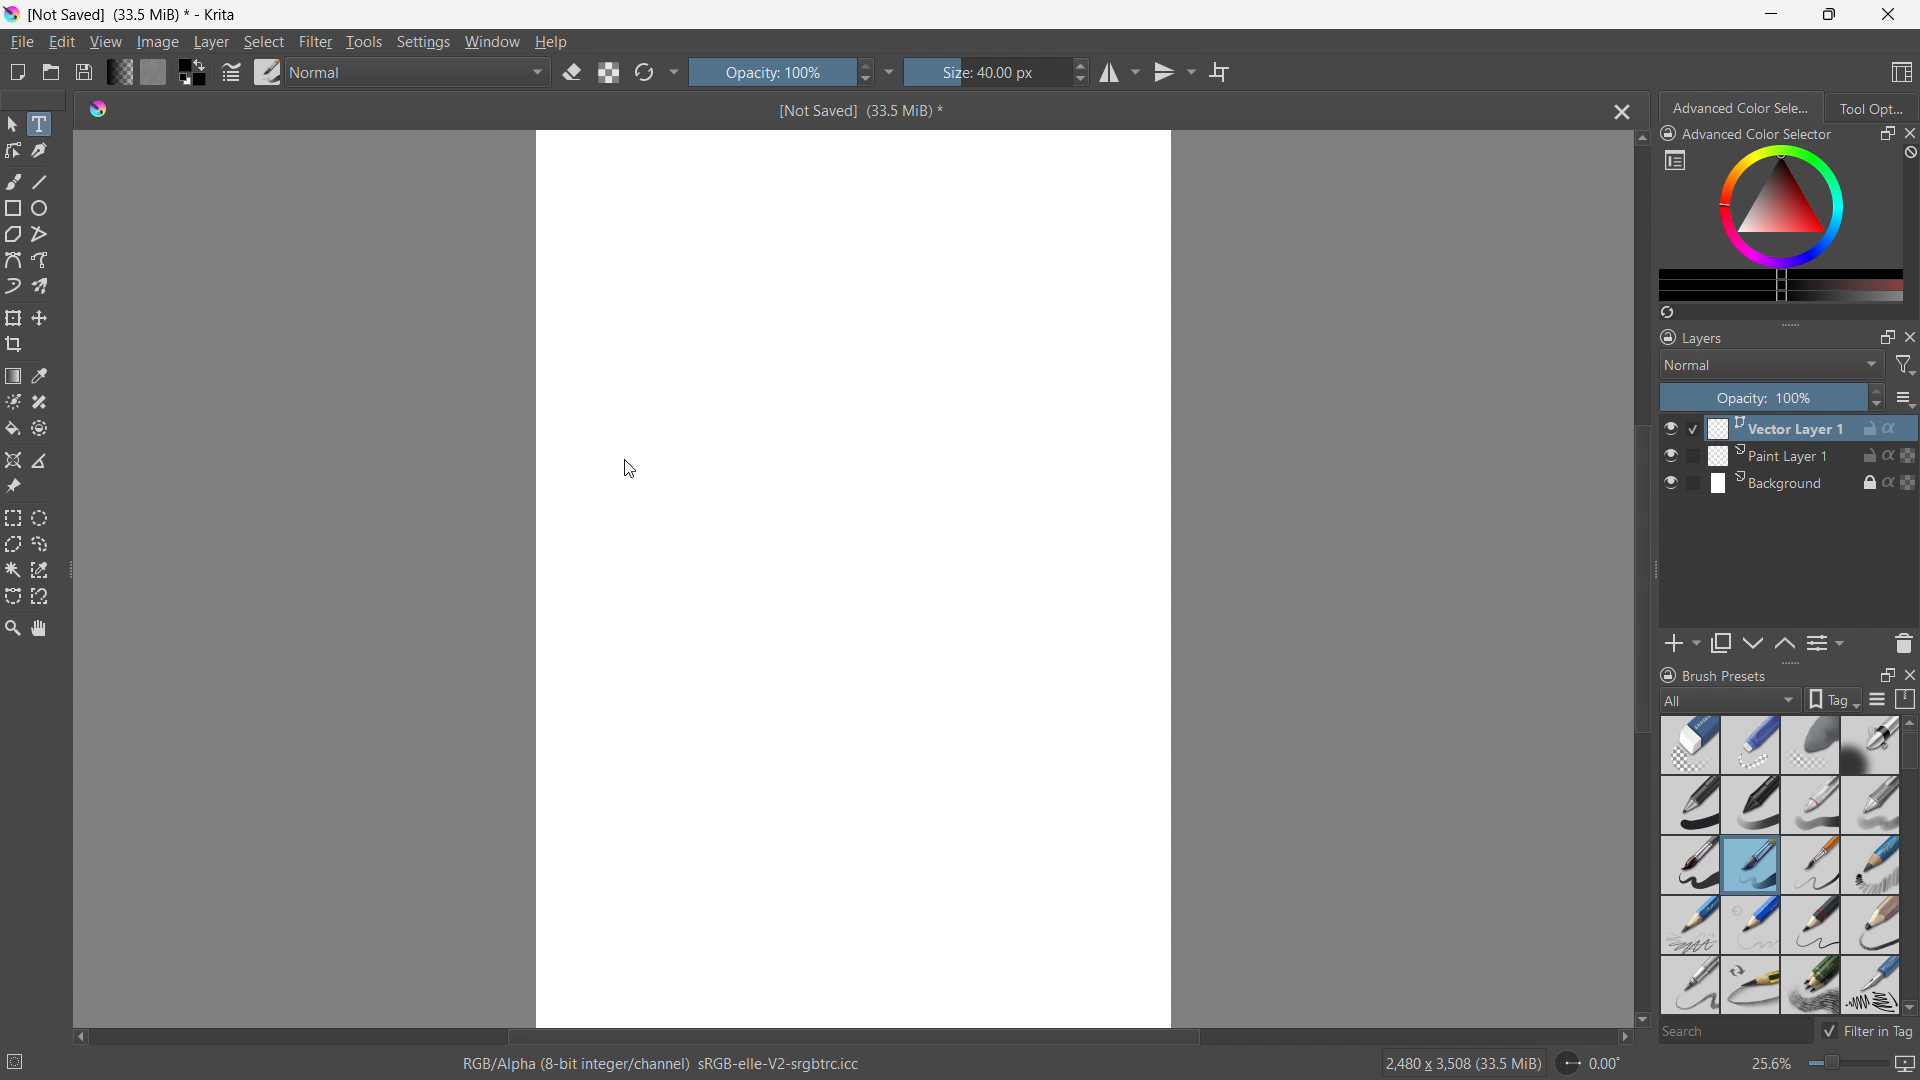 The width and height of the screenshot is (1920, 1080). Describe the element at coordinates (1743, 108) in the screenshot. I see `advanced color selection` at that location.